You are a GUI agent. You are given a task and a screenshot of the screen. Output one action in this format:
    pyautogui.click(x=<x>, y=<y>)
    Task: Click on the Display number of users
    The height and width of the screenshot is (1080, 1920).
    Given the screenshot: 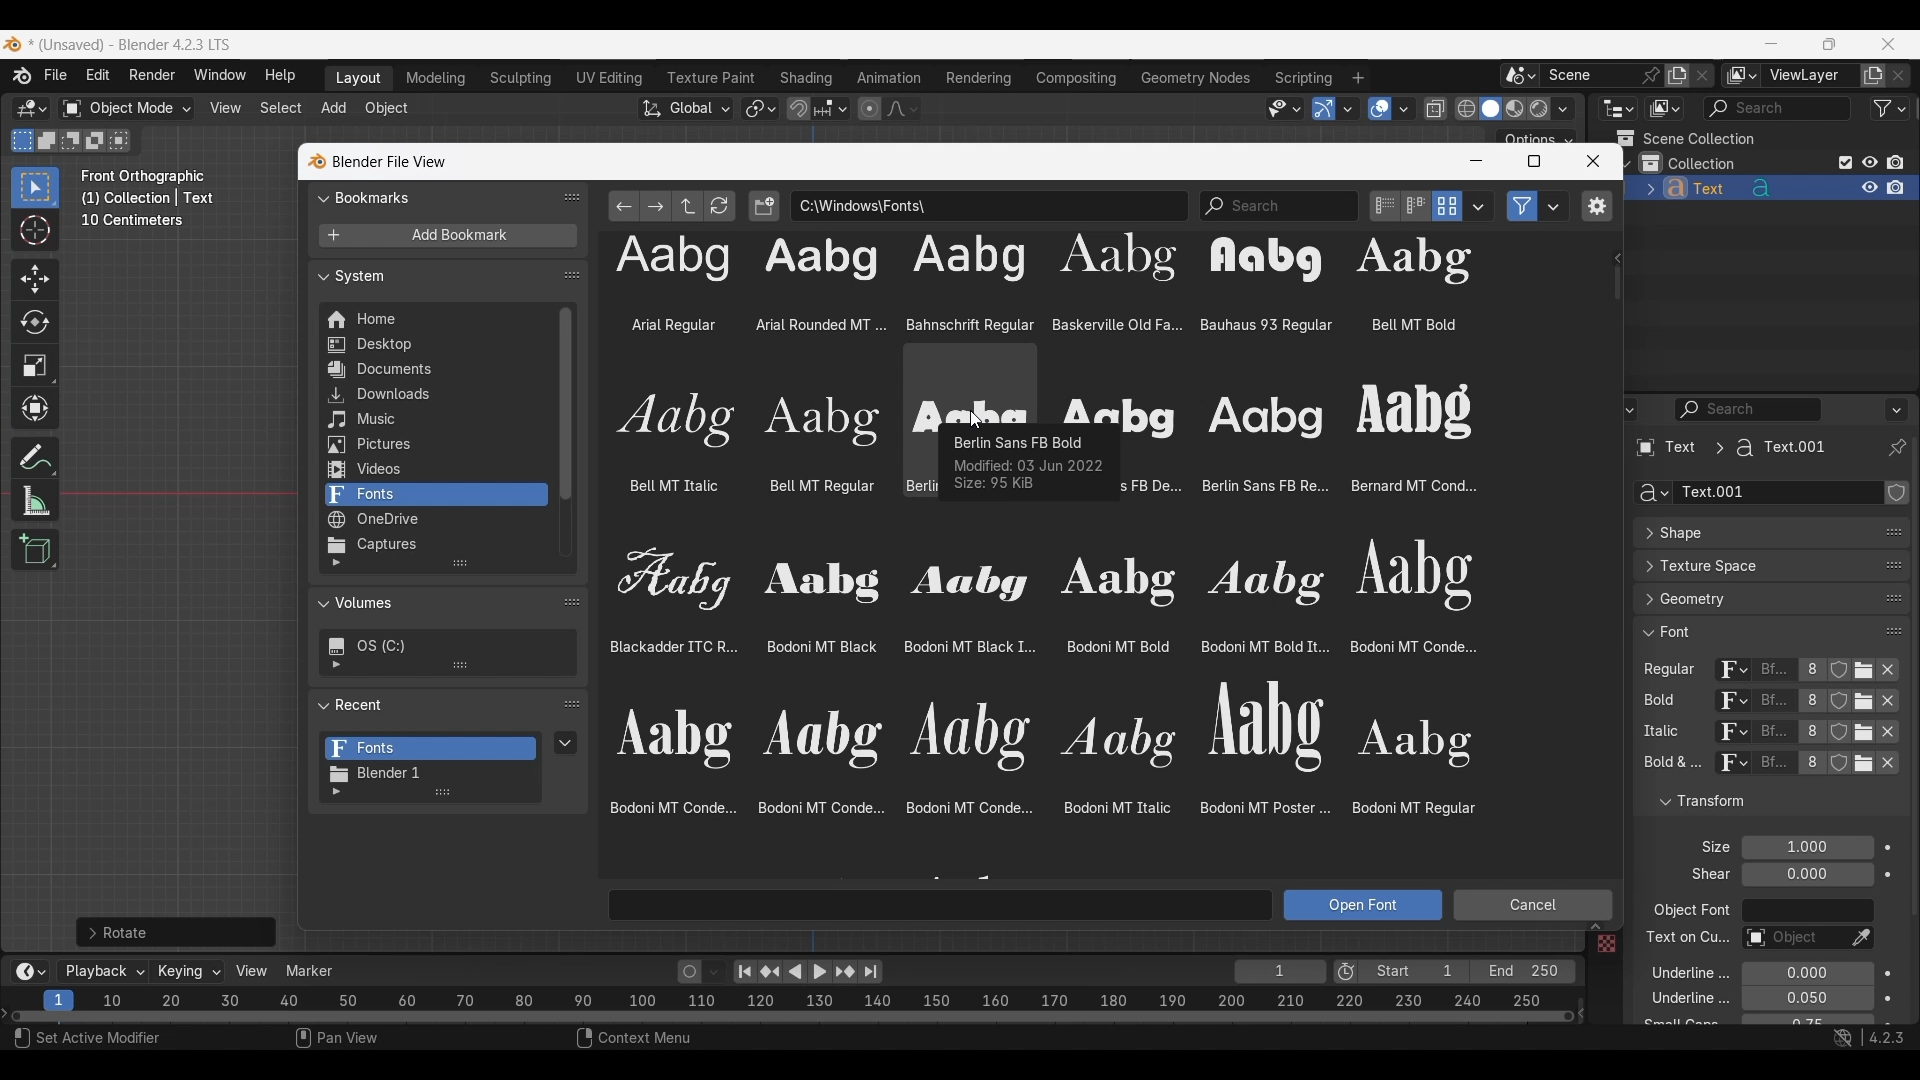 What is the action you would take?
    pyautogui.click(x=1810, y=768)
    